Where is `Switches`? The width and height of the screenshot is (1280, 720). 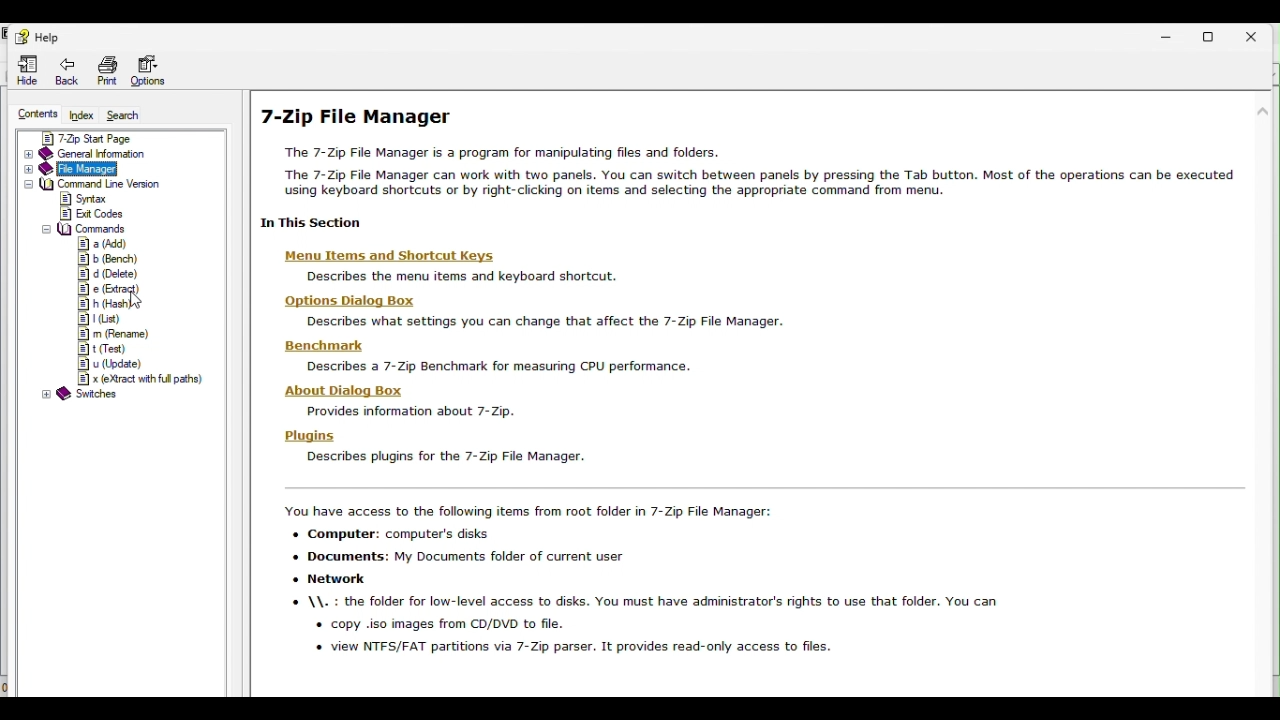 Switches is located at coordinates (84, 394).